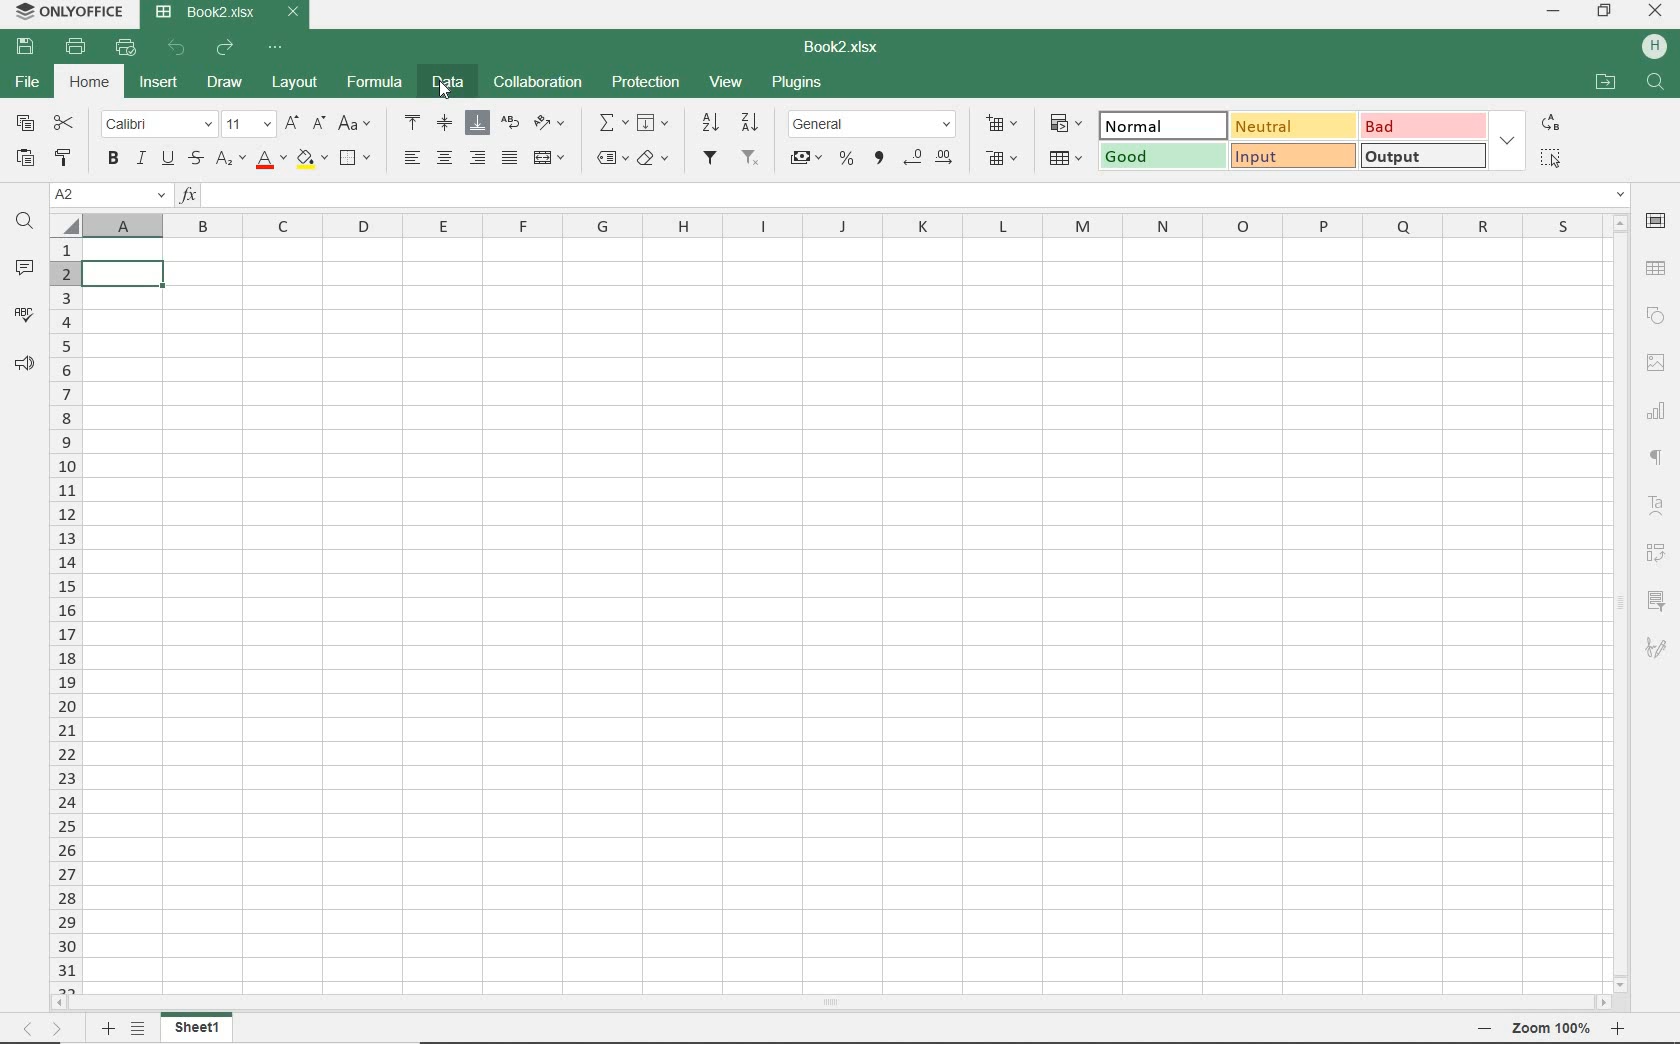  What do you see at coordinates (656, 159) in the screenshot?
I see `CLEAR` at bounding box center [656, 159].